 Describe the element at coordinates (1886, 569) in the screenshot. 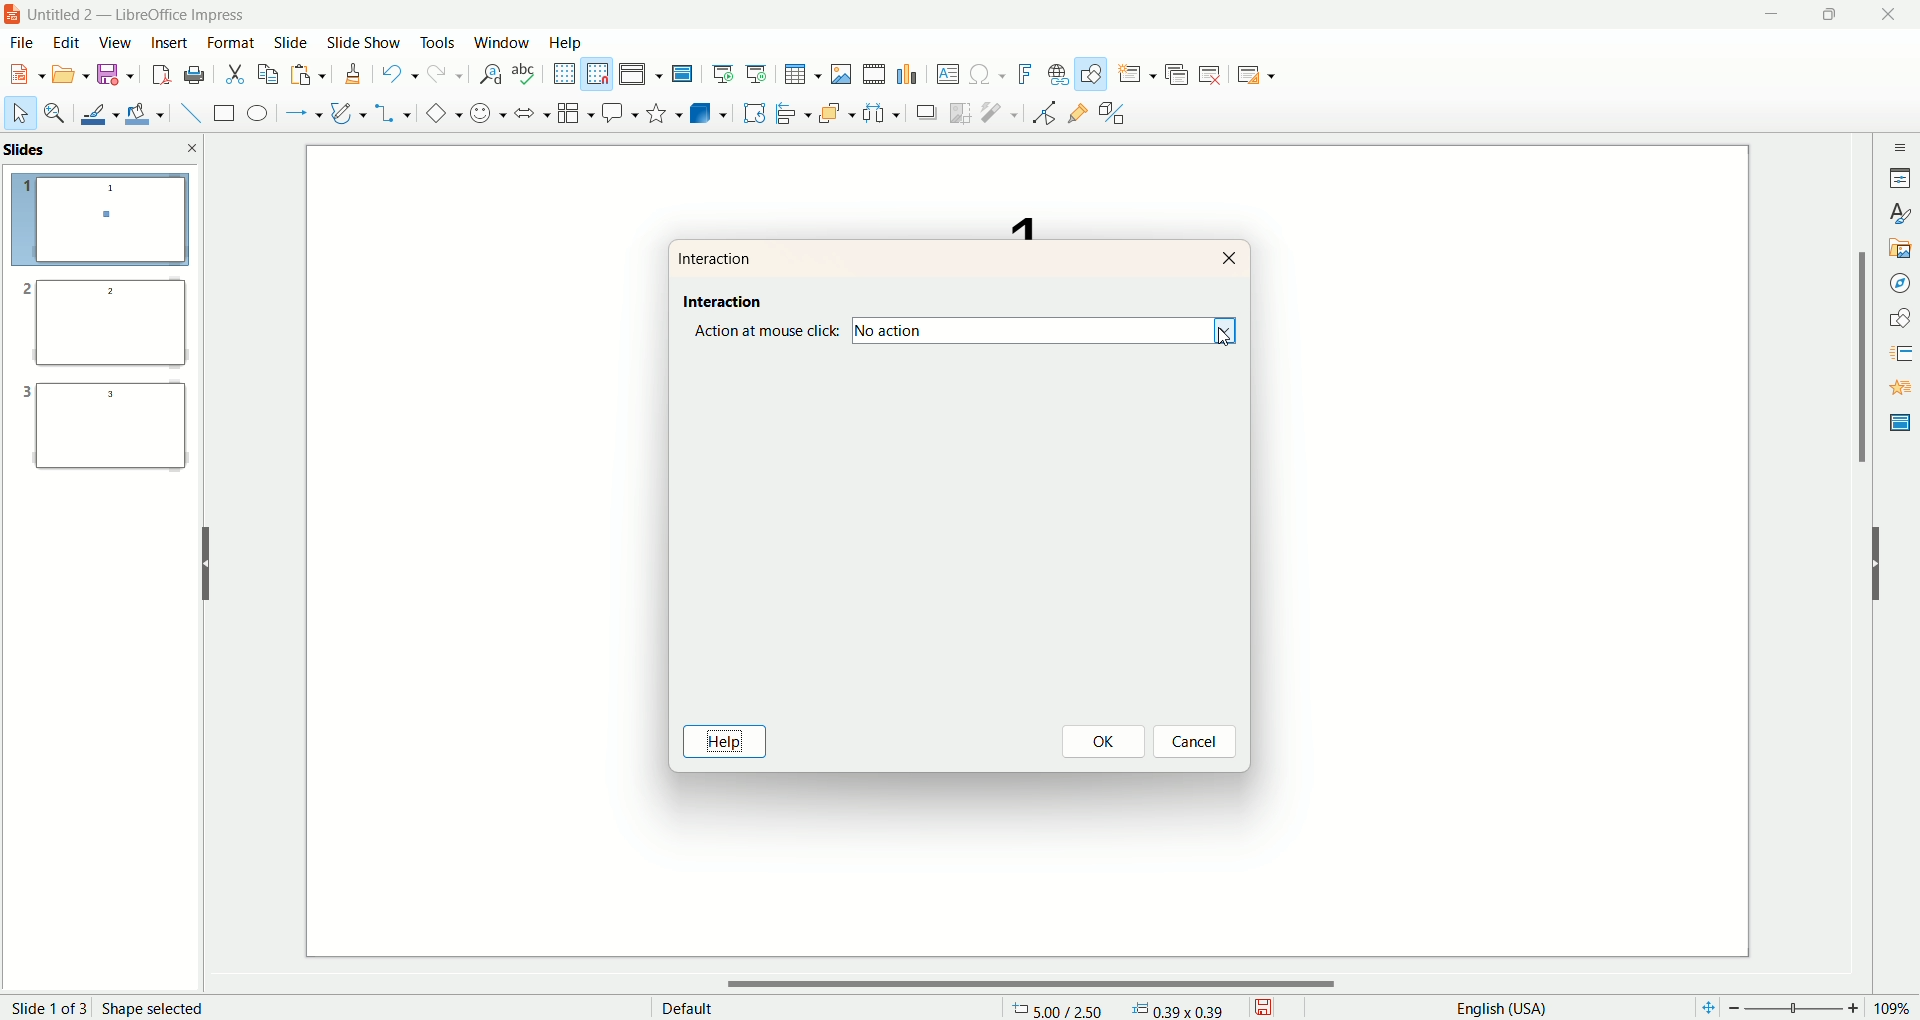

I see `hide` at that location.